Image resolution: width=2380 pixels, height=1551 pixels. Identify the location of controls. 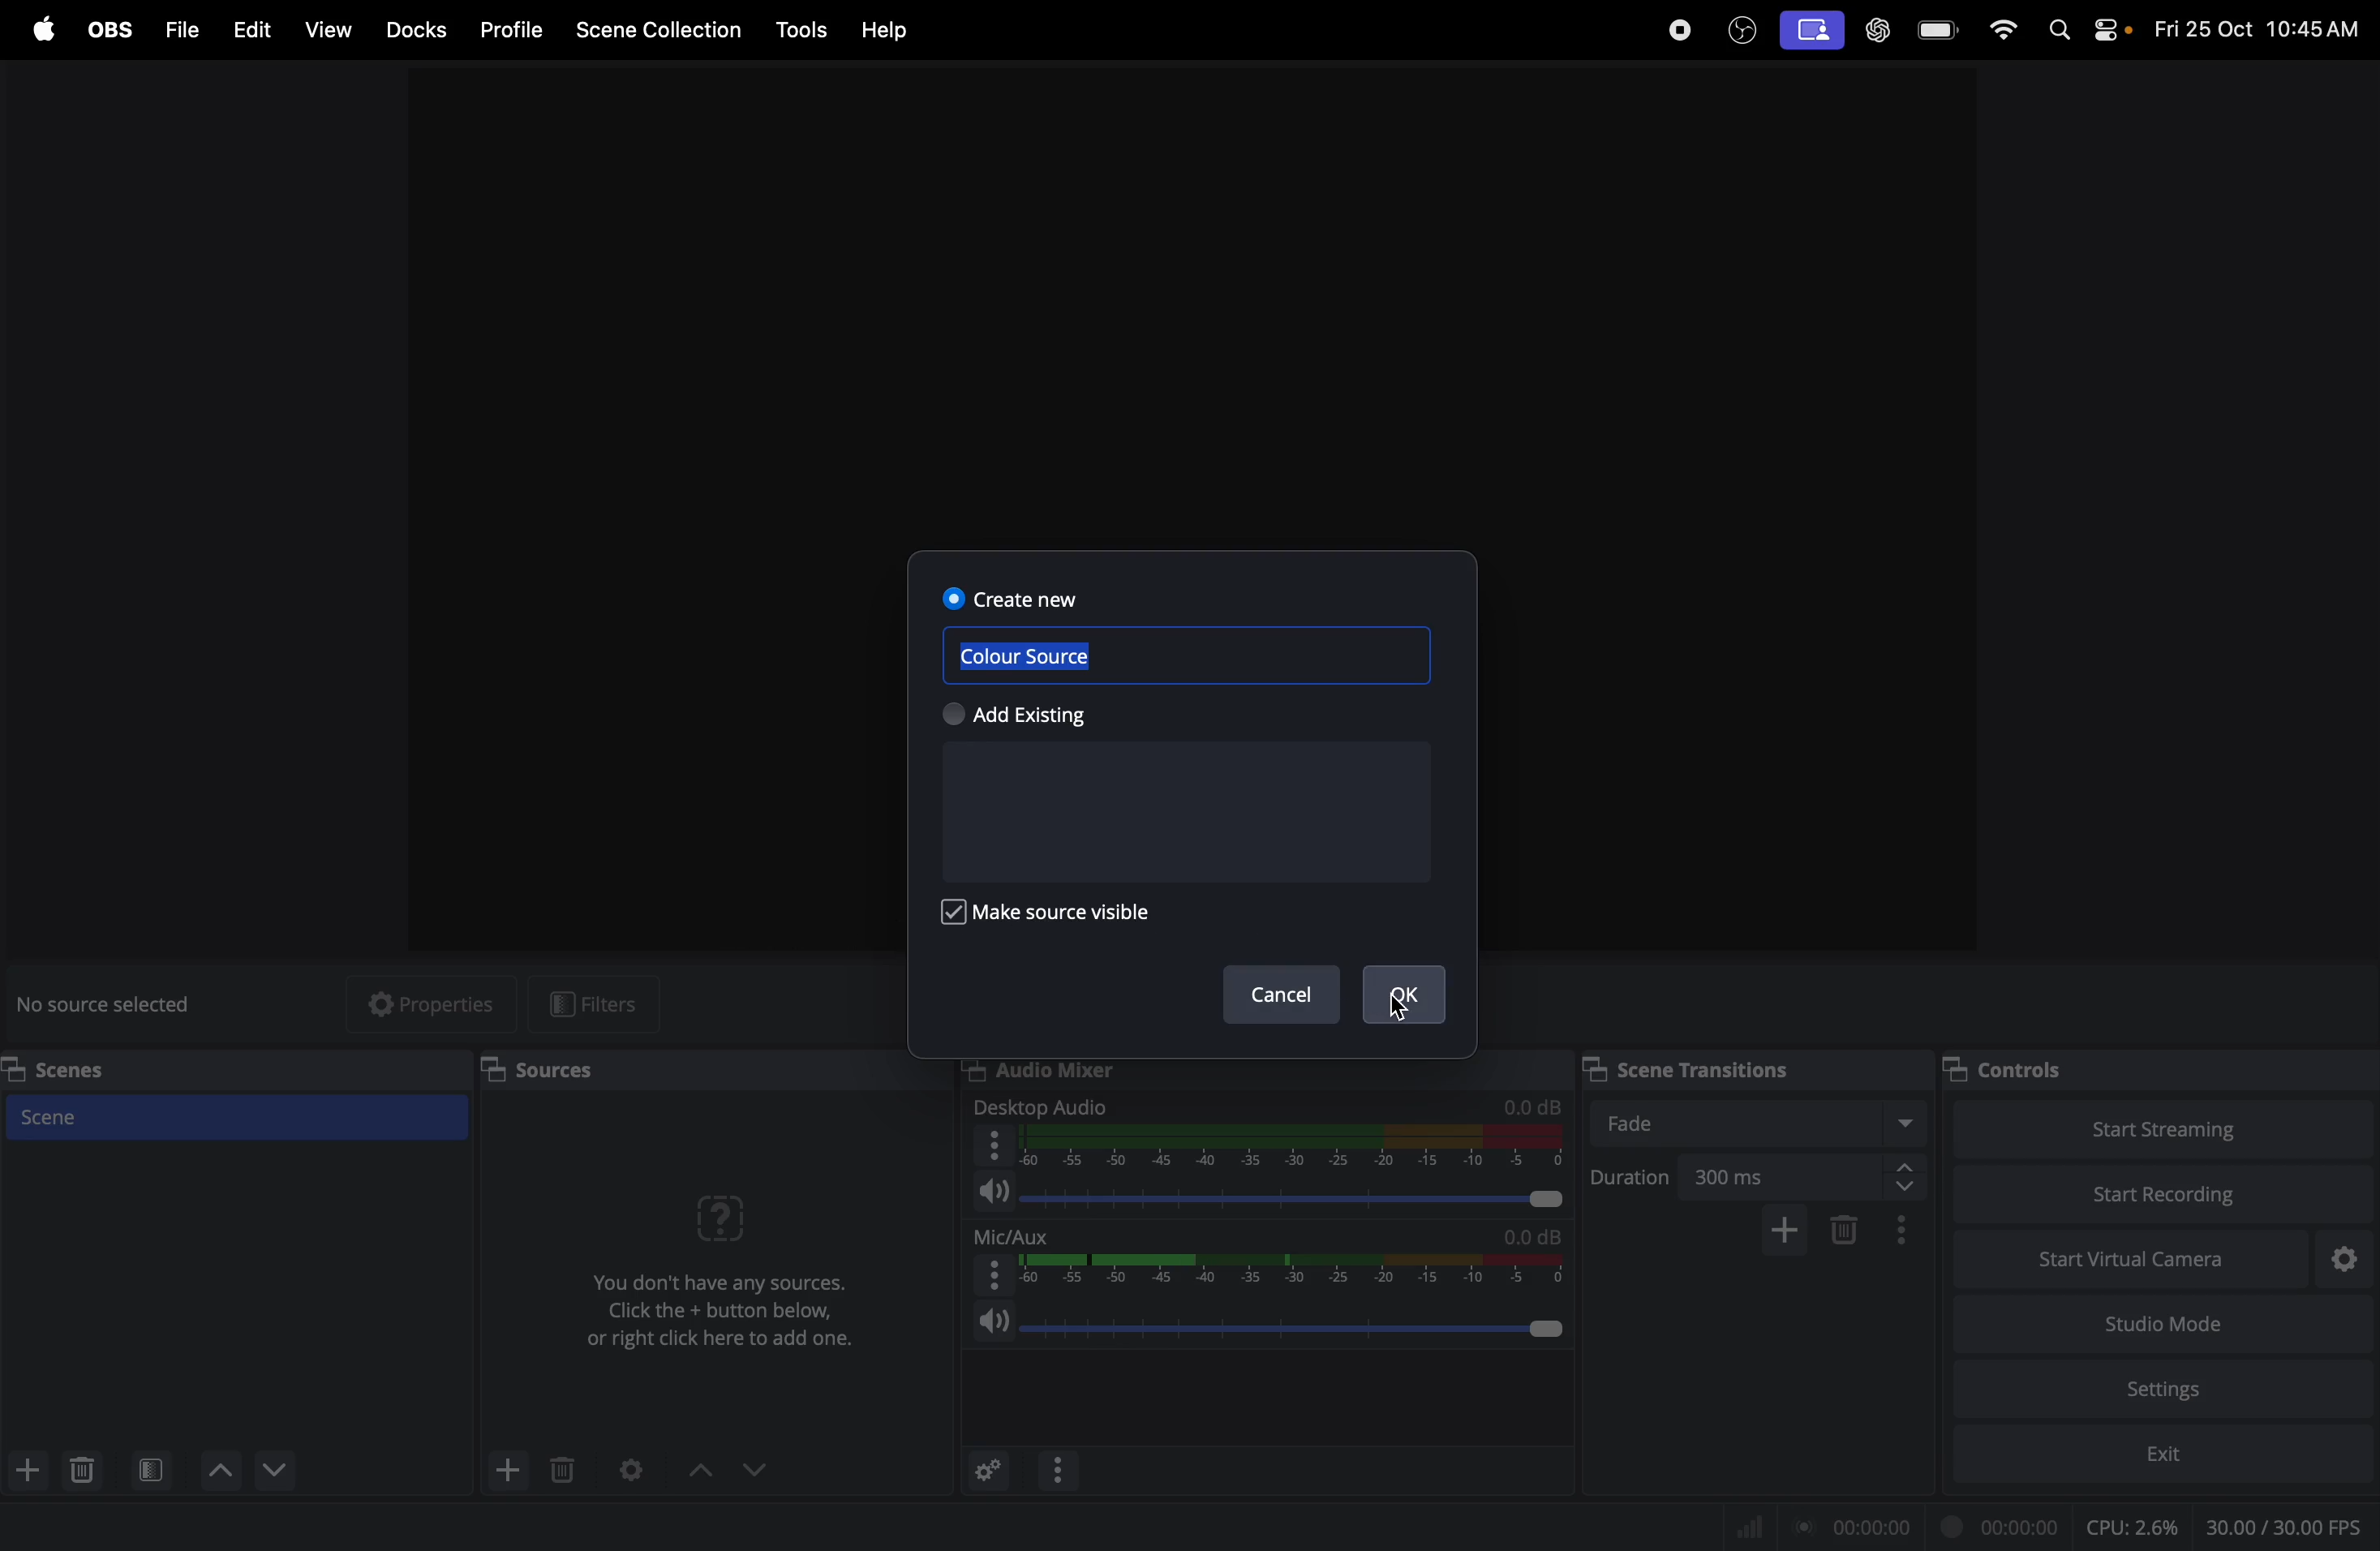
(2004, 1071).